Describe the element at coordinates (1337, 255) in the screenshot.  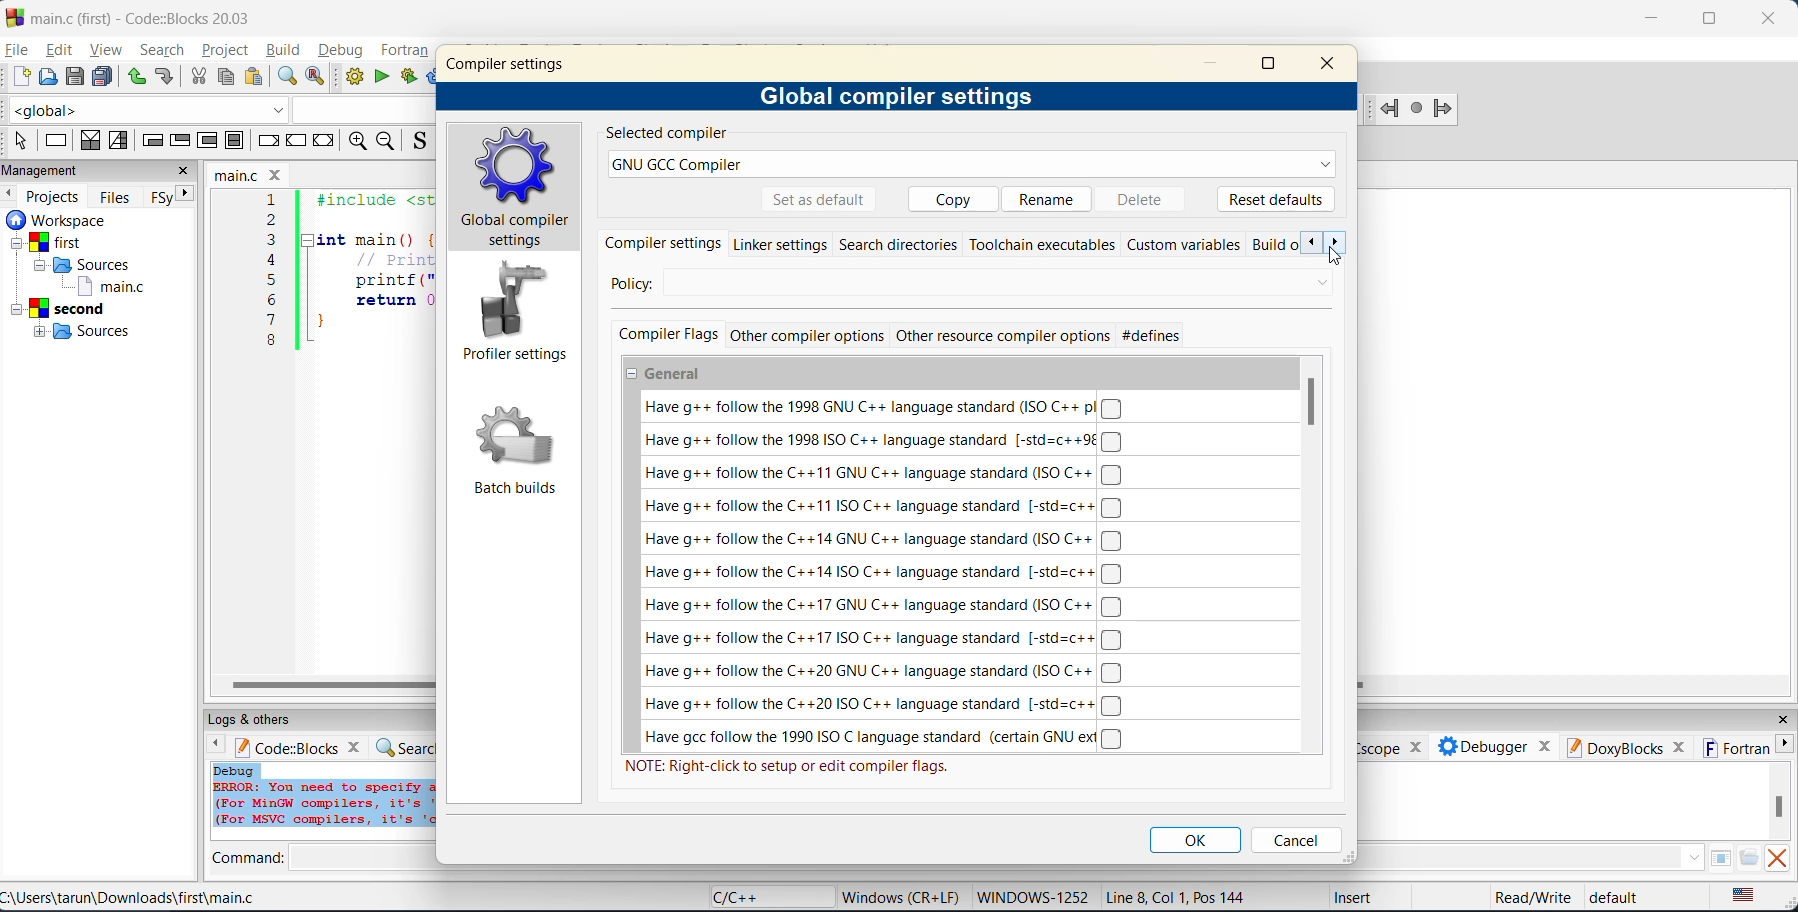
I see `Cursor` at that location.